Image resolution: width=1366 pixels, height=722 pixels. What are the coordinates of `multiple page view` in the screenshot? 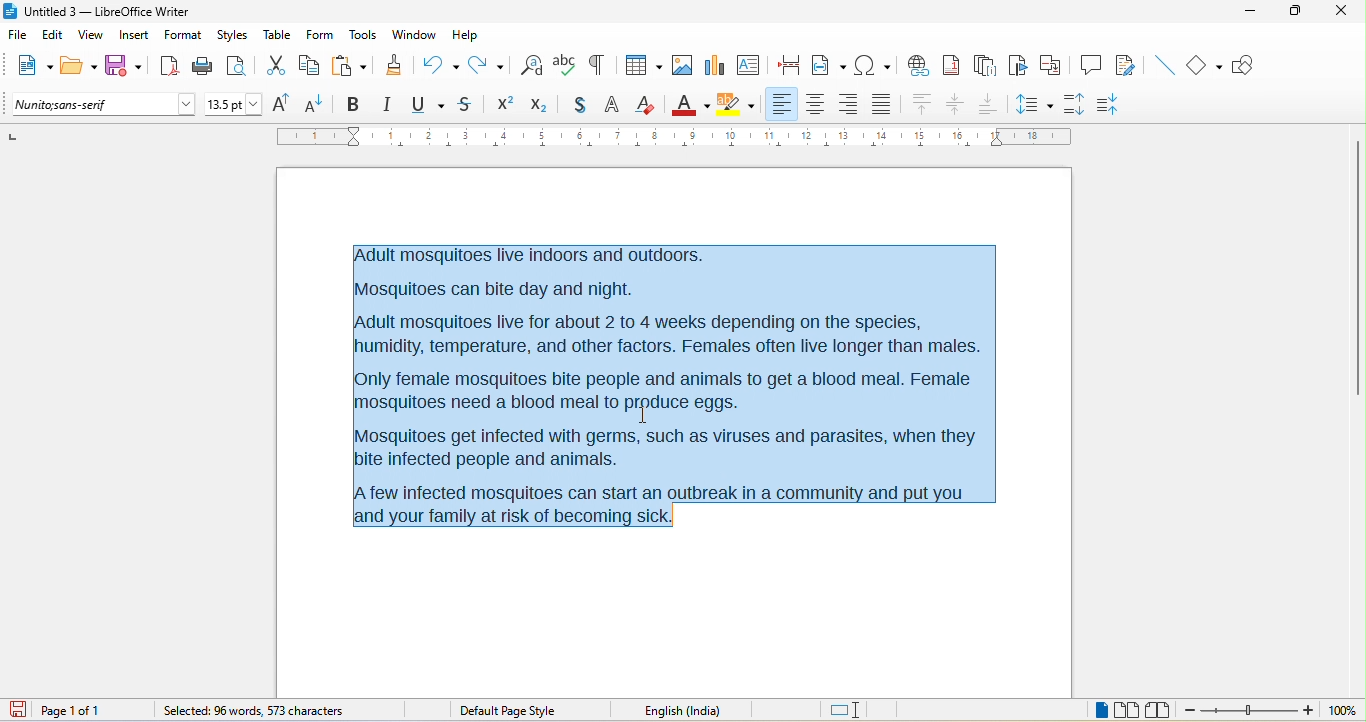 It's located at (1127, 711).